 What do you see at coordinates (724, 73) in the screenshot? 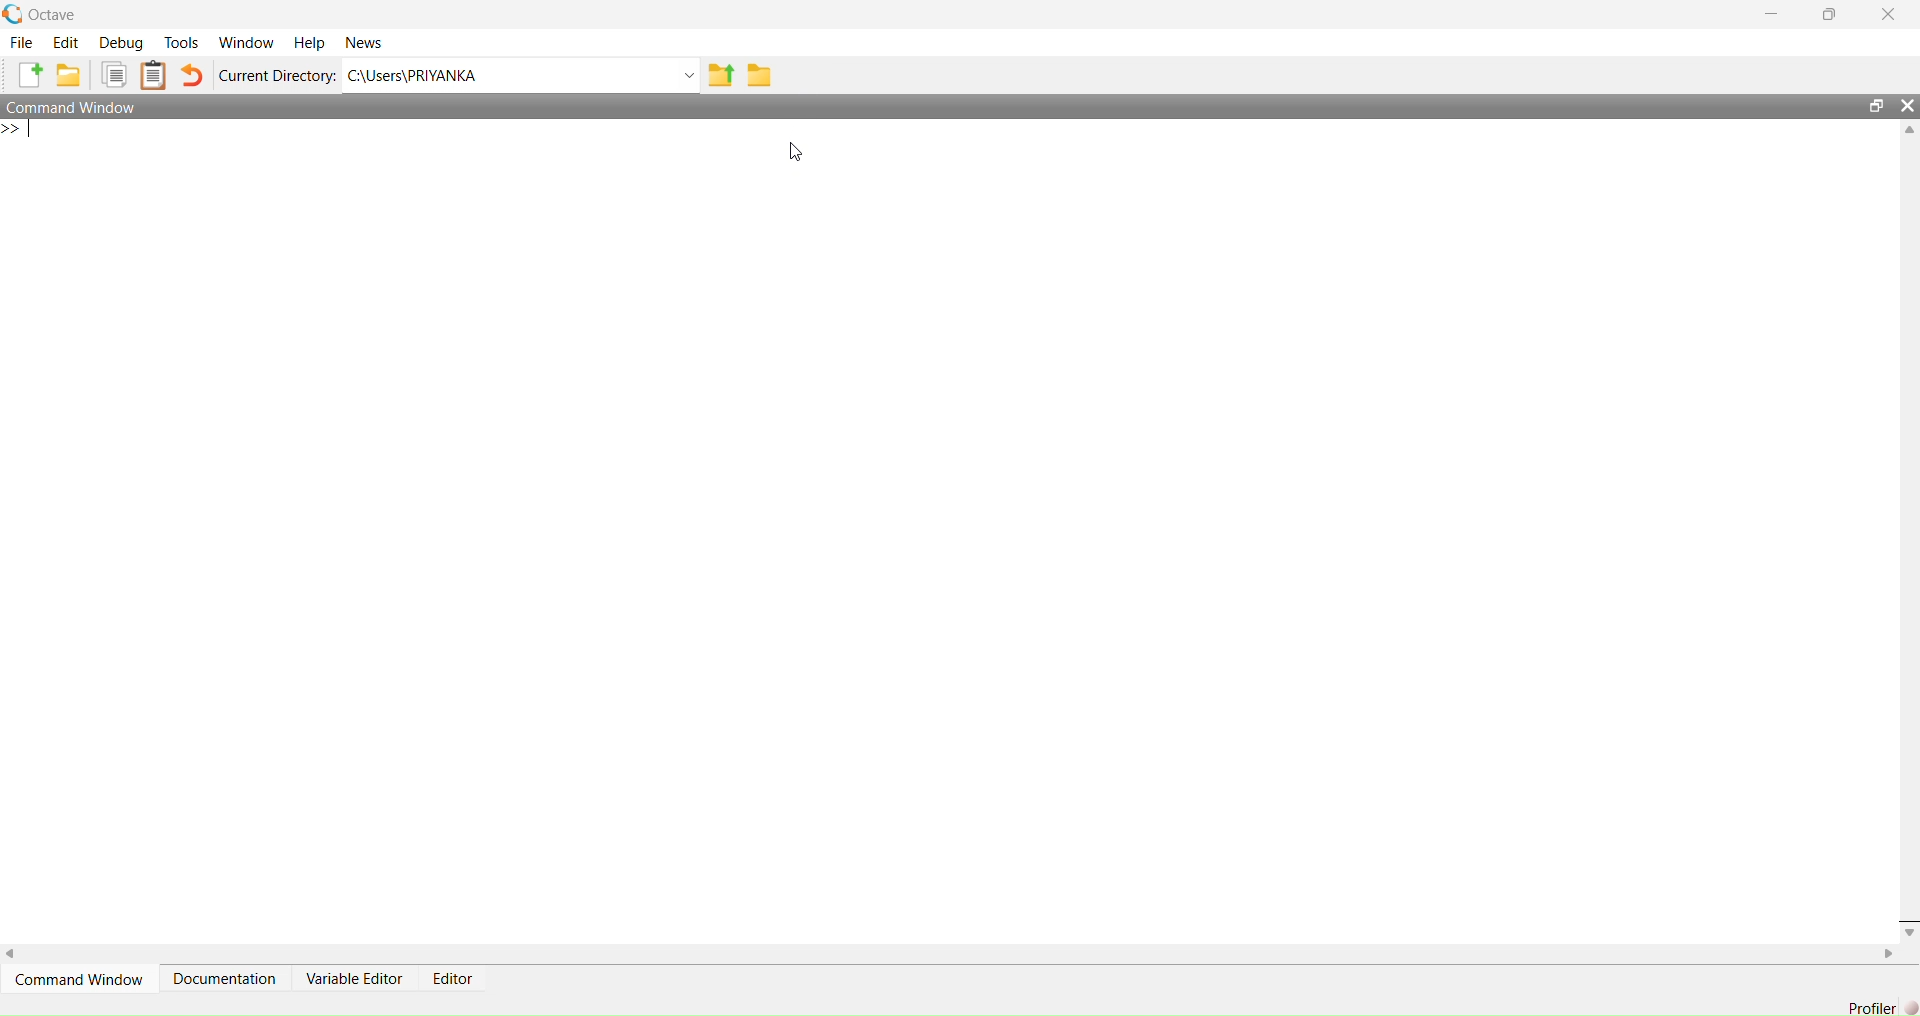
I see `one directory up` at bounding box center [724, 73].